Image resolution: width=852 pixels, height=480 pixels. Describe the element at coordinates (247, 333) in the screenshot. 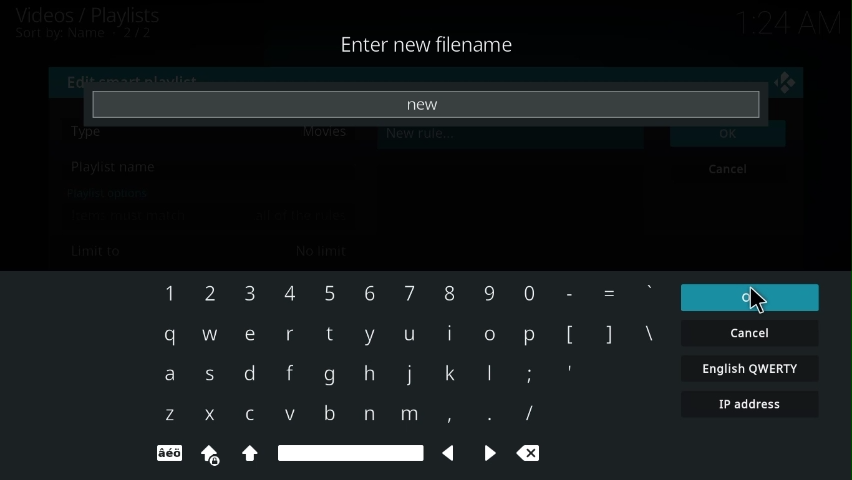

I see `e` at that location.